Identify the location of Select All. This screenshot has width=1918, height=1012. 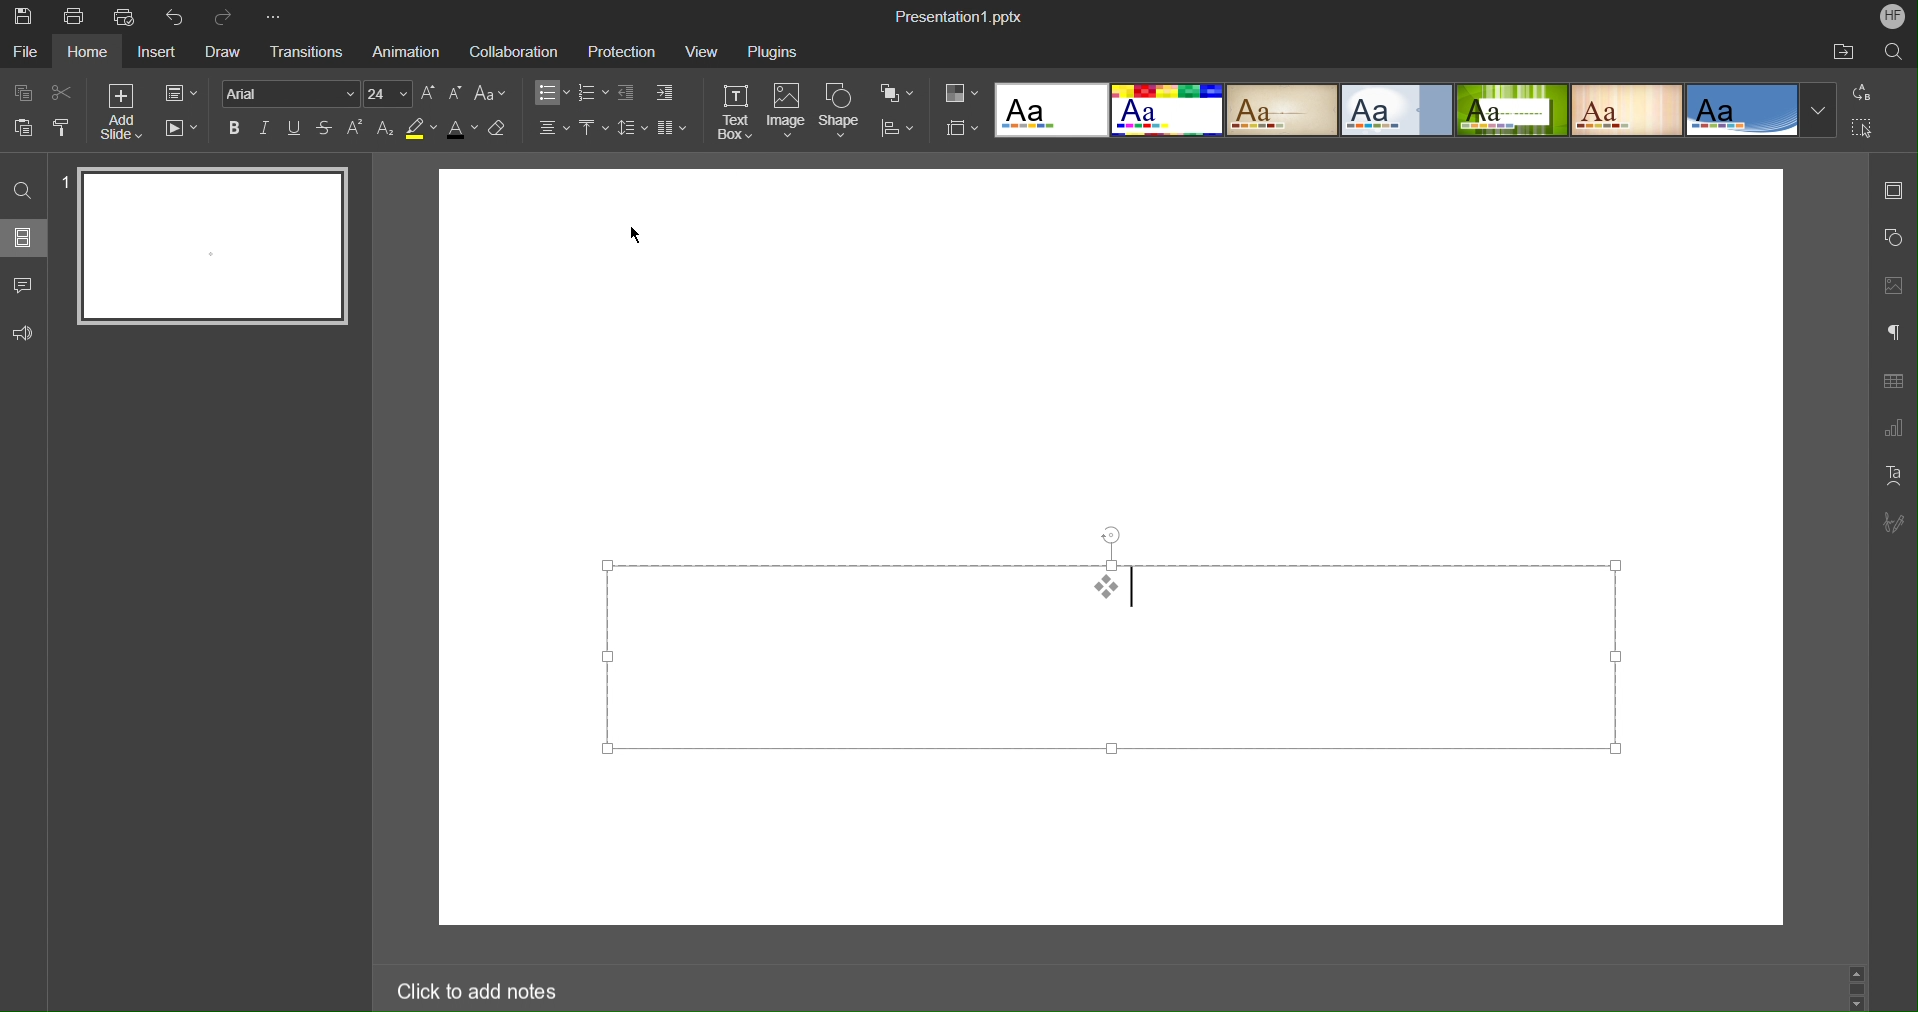
(1865, 127).